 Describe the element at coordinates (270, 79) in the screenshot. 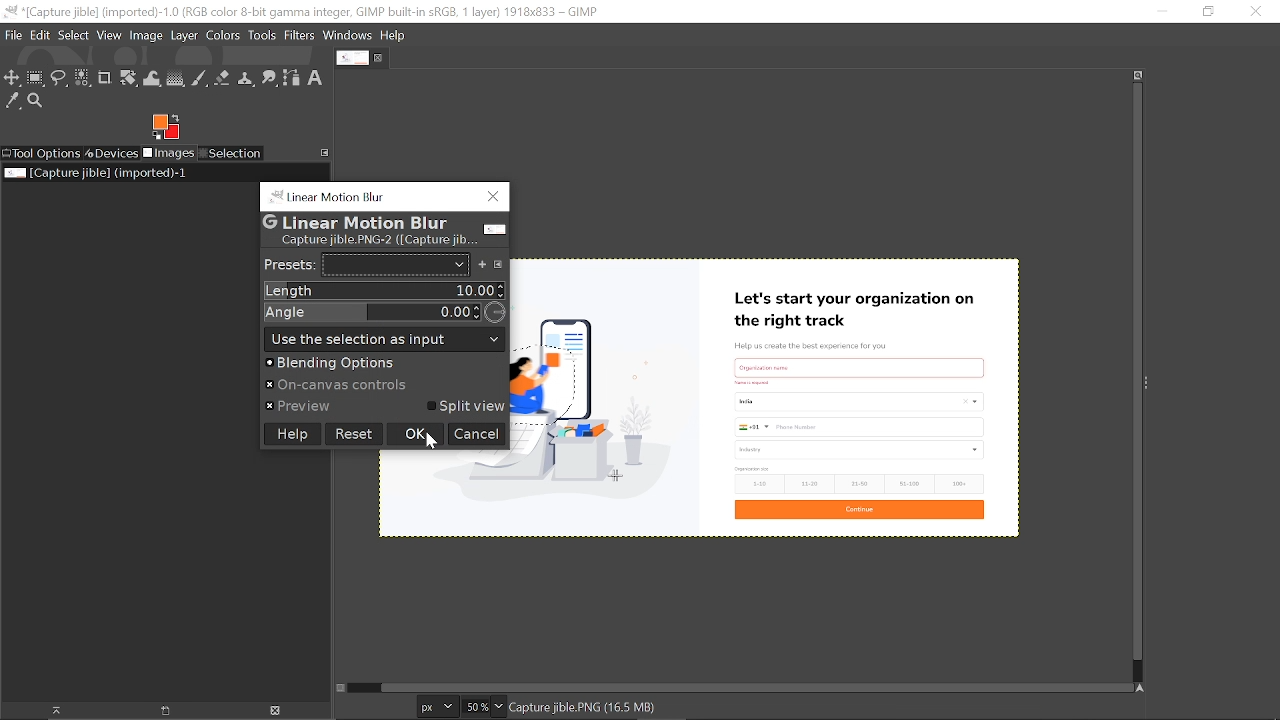

I see `Smudge tool` at that location.